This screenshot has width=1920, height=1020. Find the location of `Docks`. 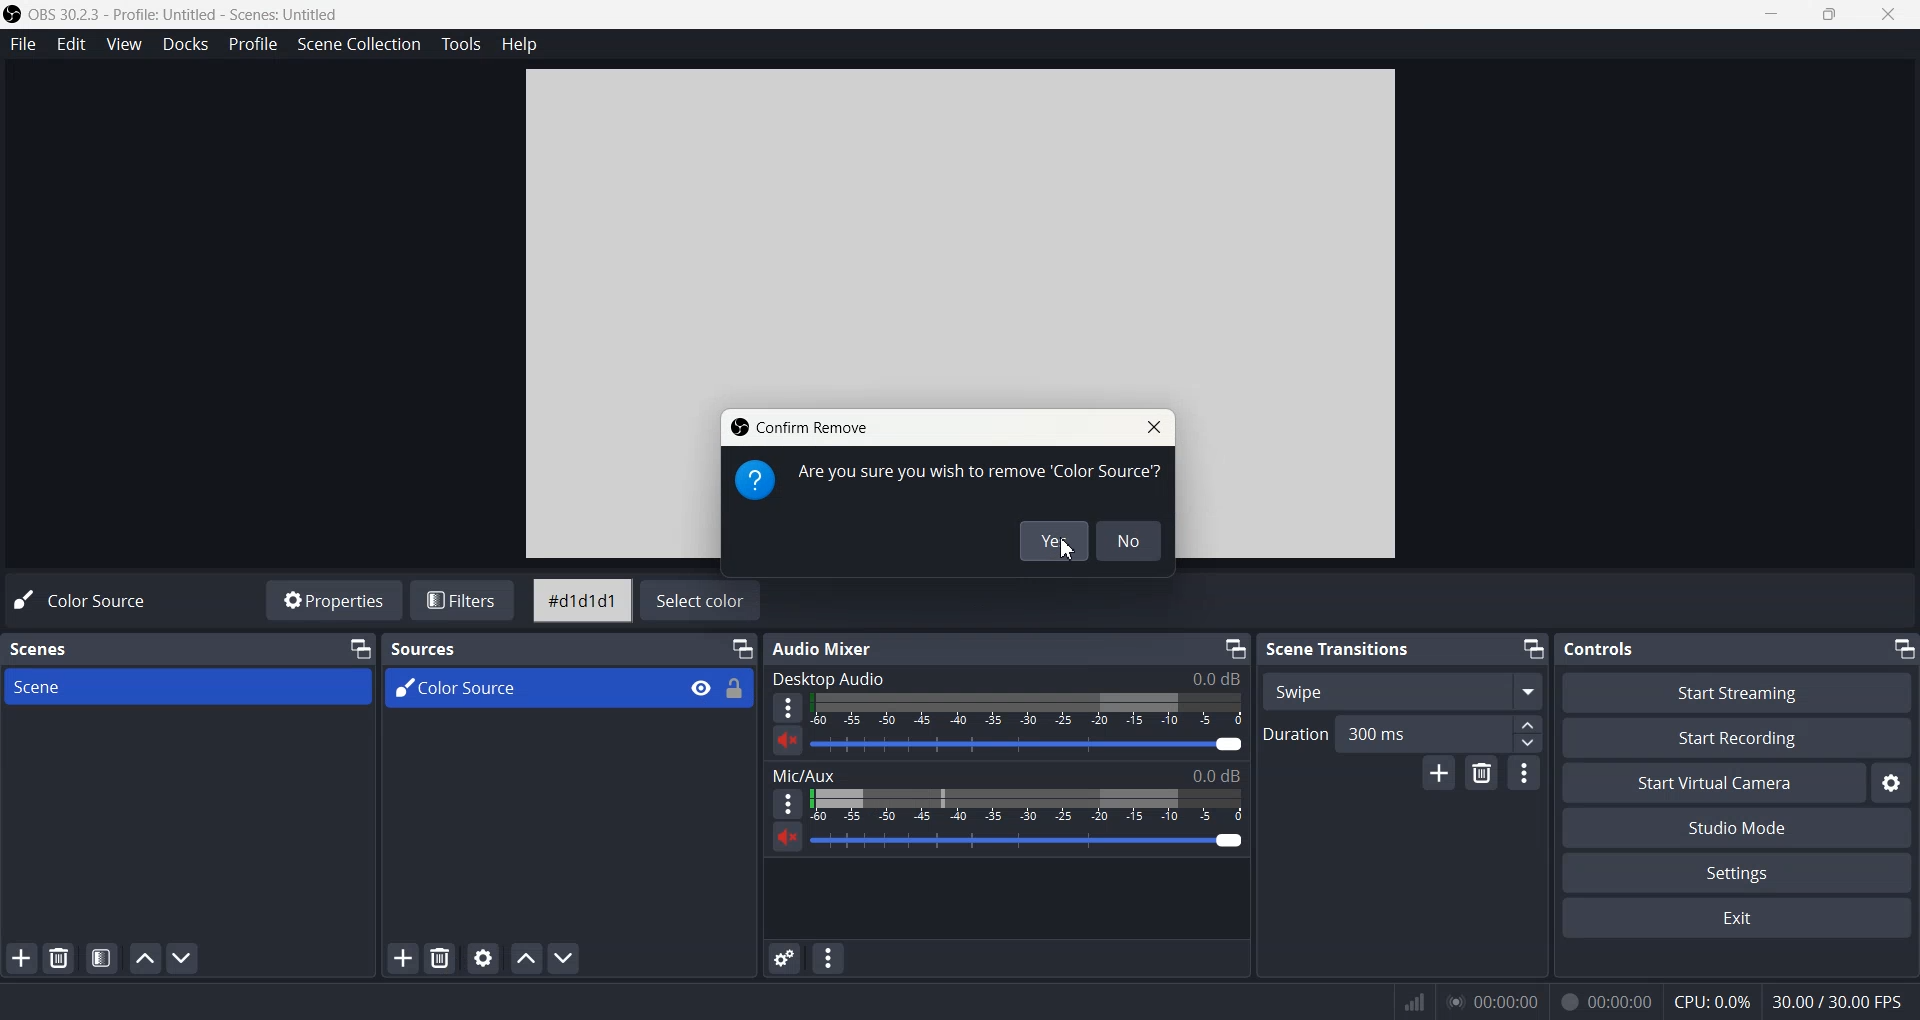

Docks is located at coordinates (186, 45).